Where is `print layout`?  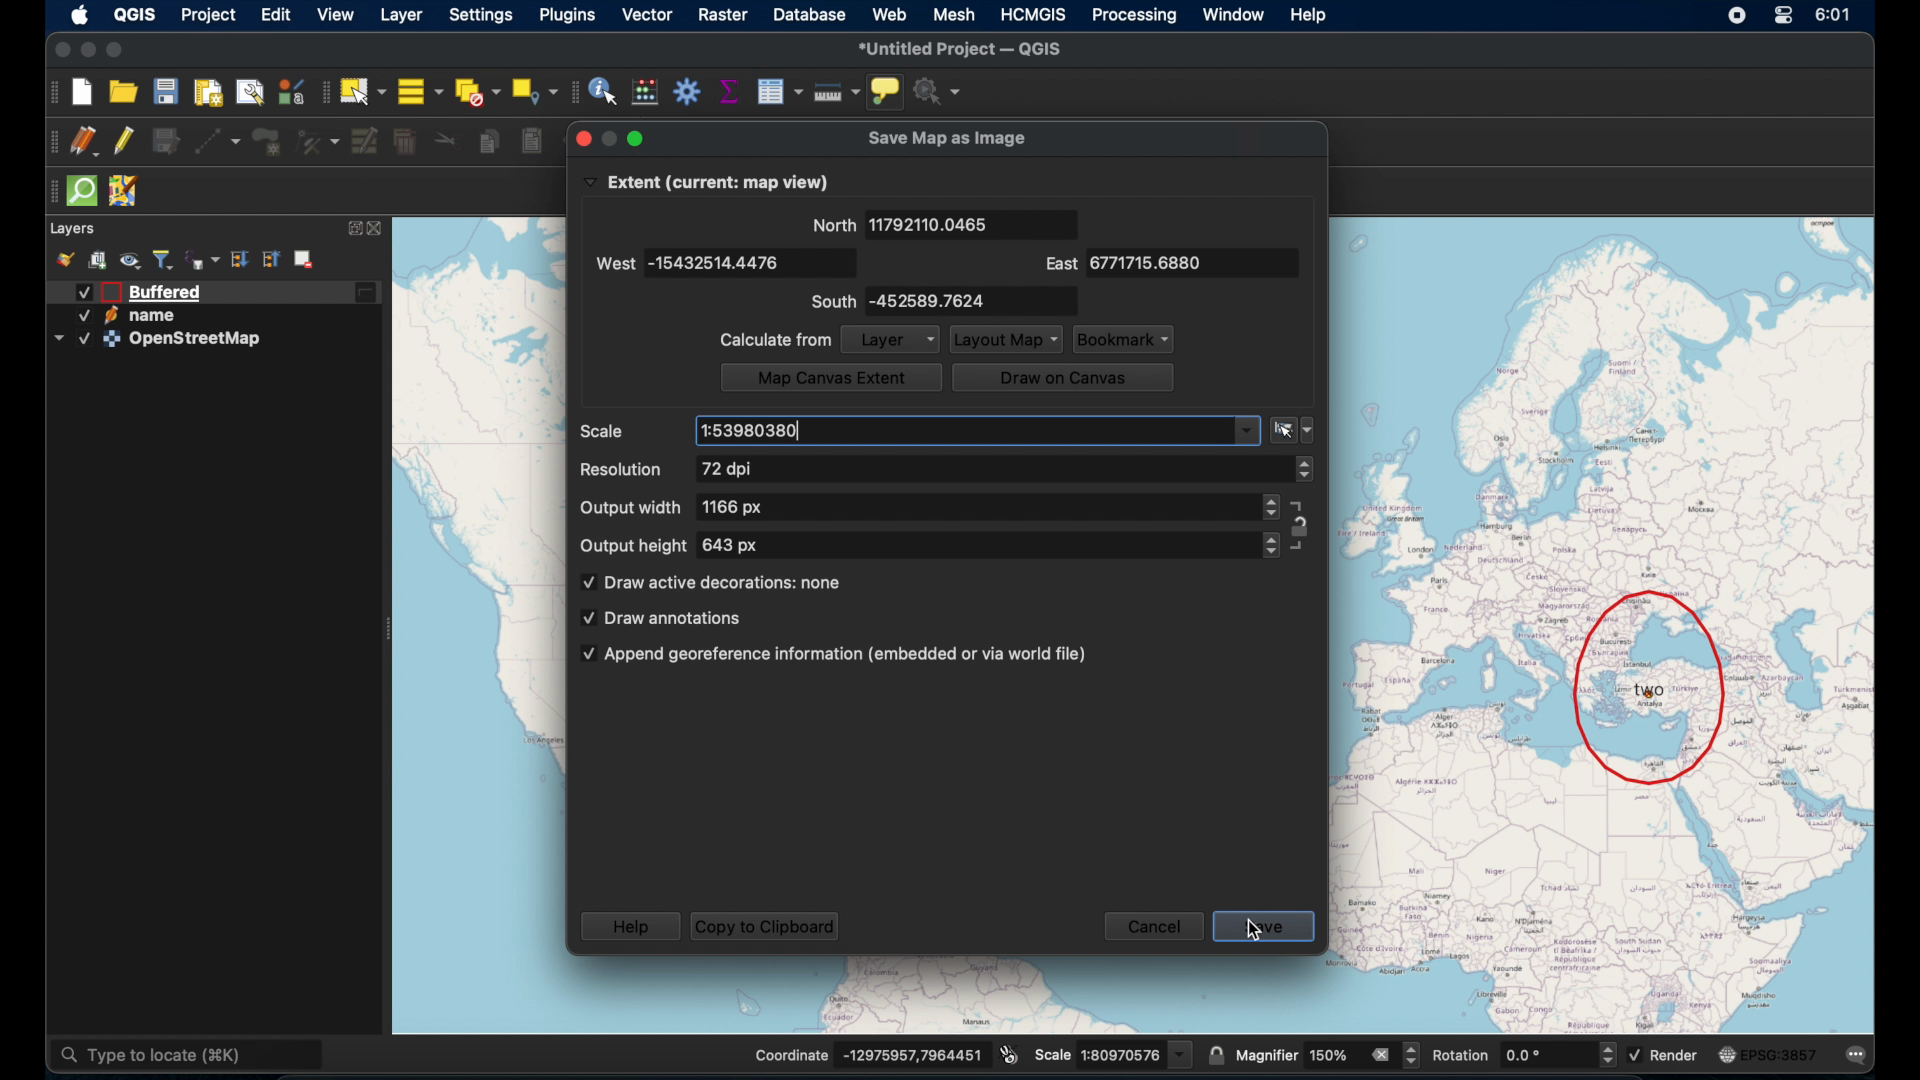
print layout is located at coordinates (209, 92).